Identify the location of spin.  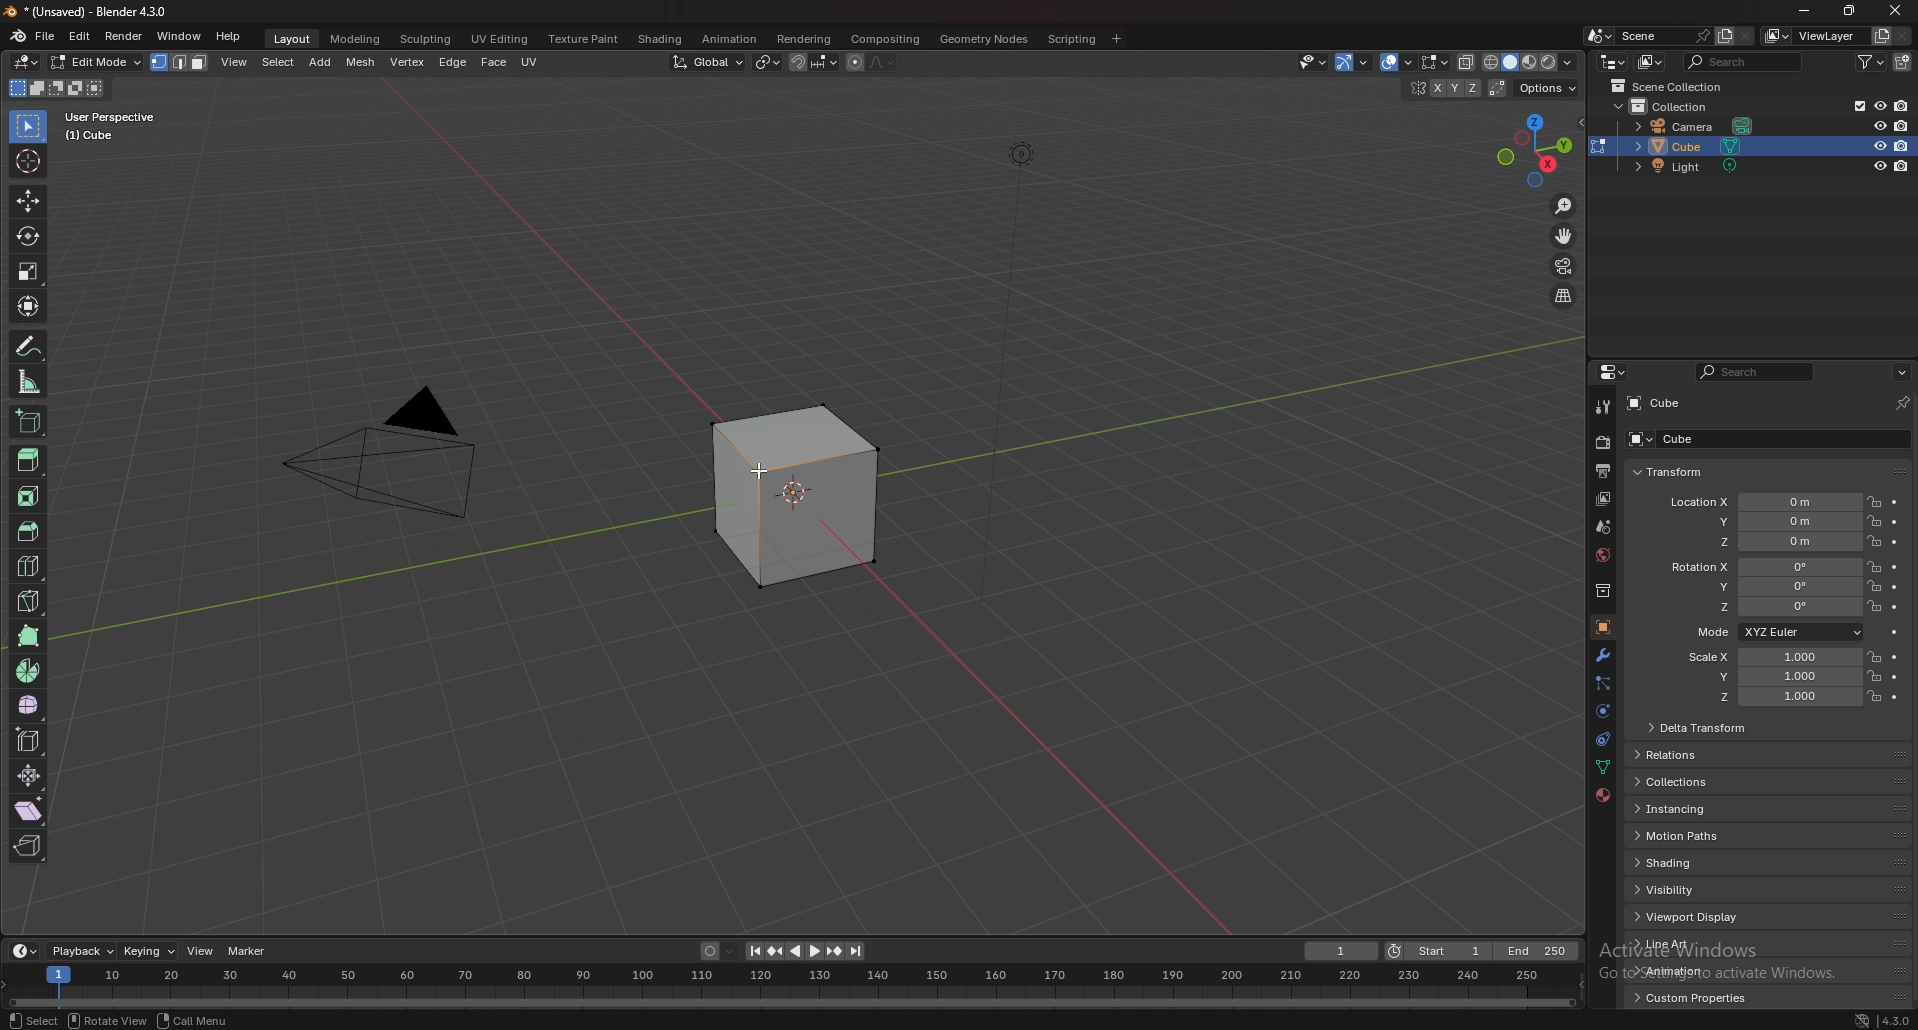
(27, 673).